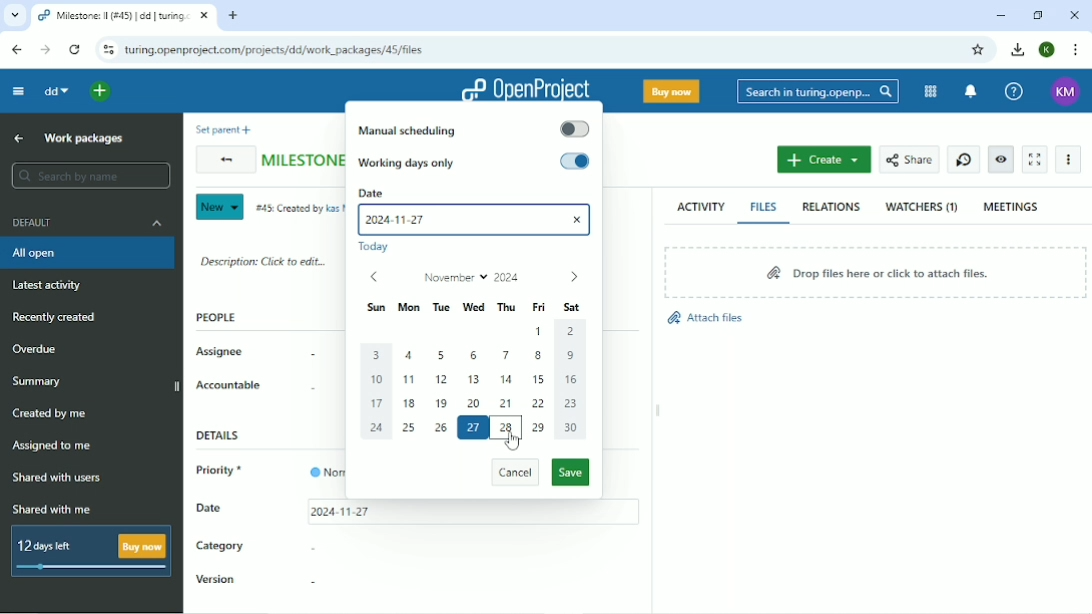 The width and height of the screenshot is (1092, 614). Describe the element at coordinates (310, 547) in the screenshot. I see `-` at that location.